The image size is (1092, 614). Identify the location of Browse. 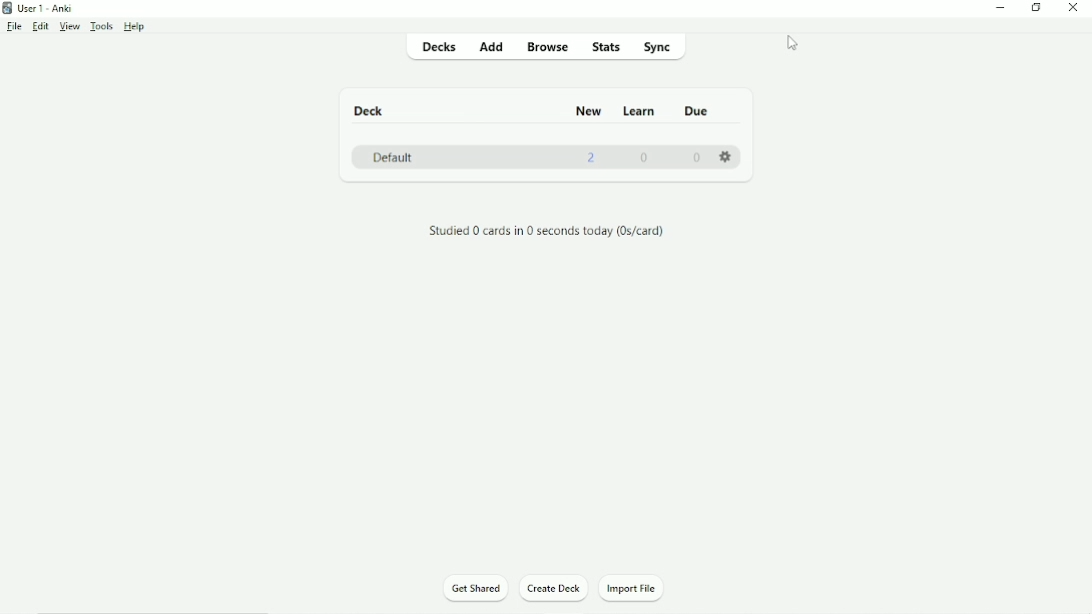
(549, 49).